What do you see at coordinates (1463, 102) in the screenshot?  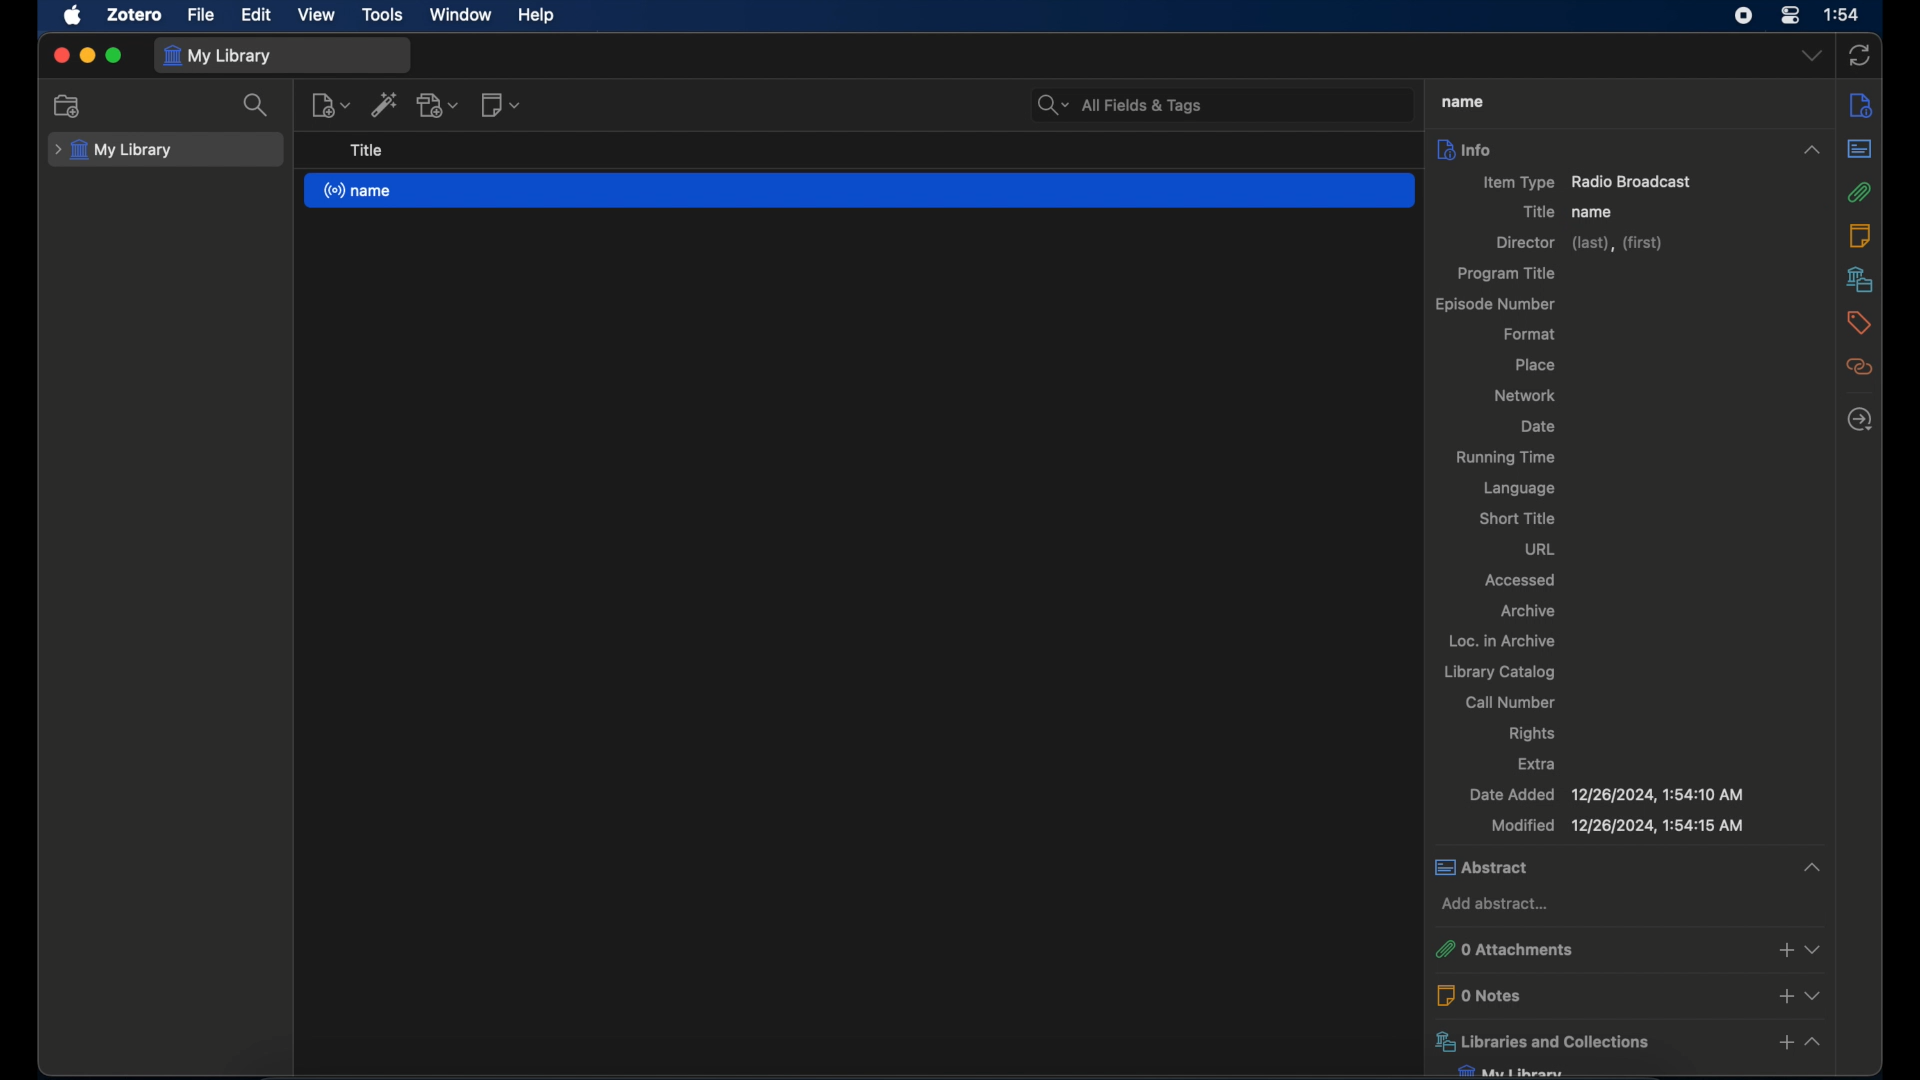 I see `name` at bounding box center [1463, 102].